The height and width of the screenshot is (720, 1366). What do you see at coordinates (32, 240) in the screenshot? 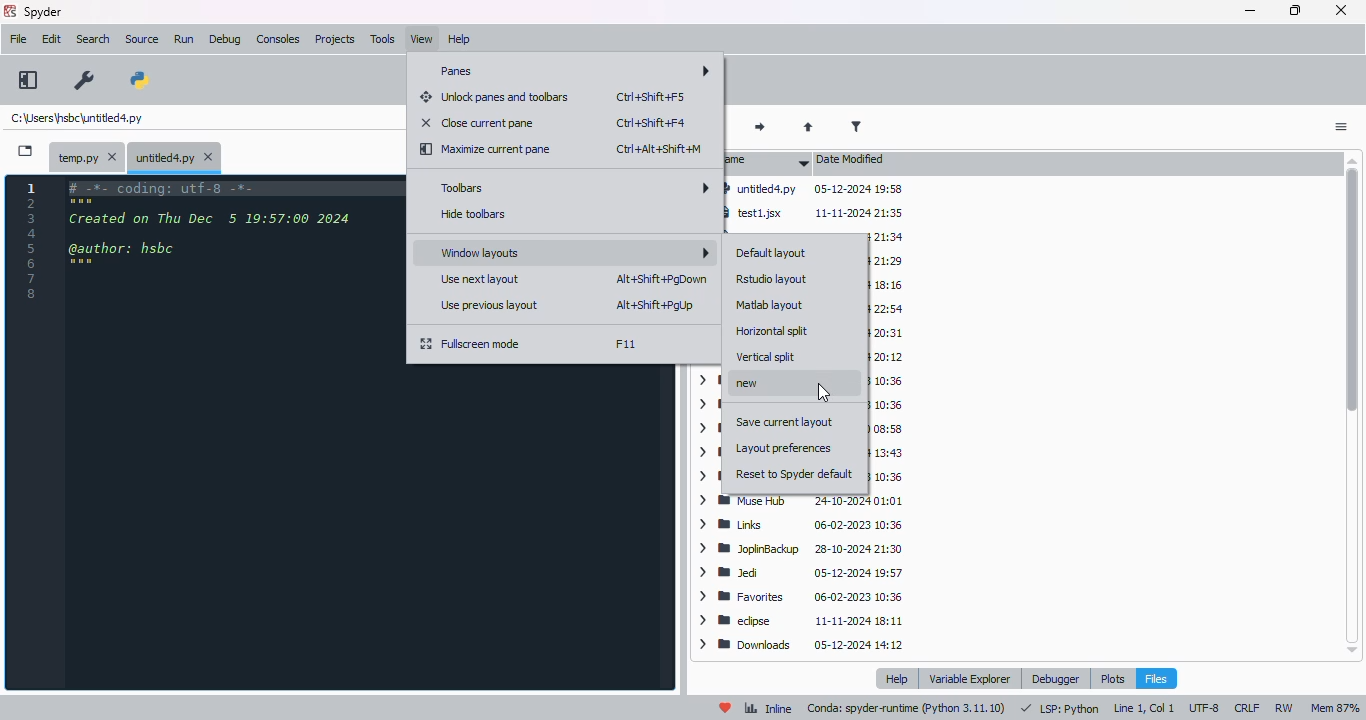
I see `line numbers` at bounding box center [32, 240].